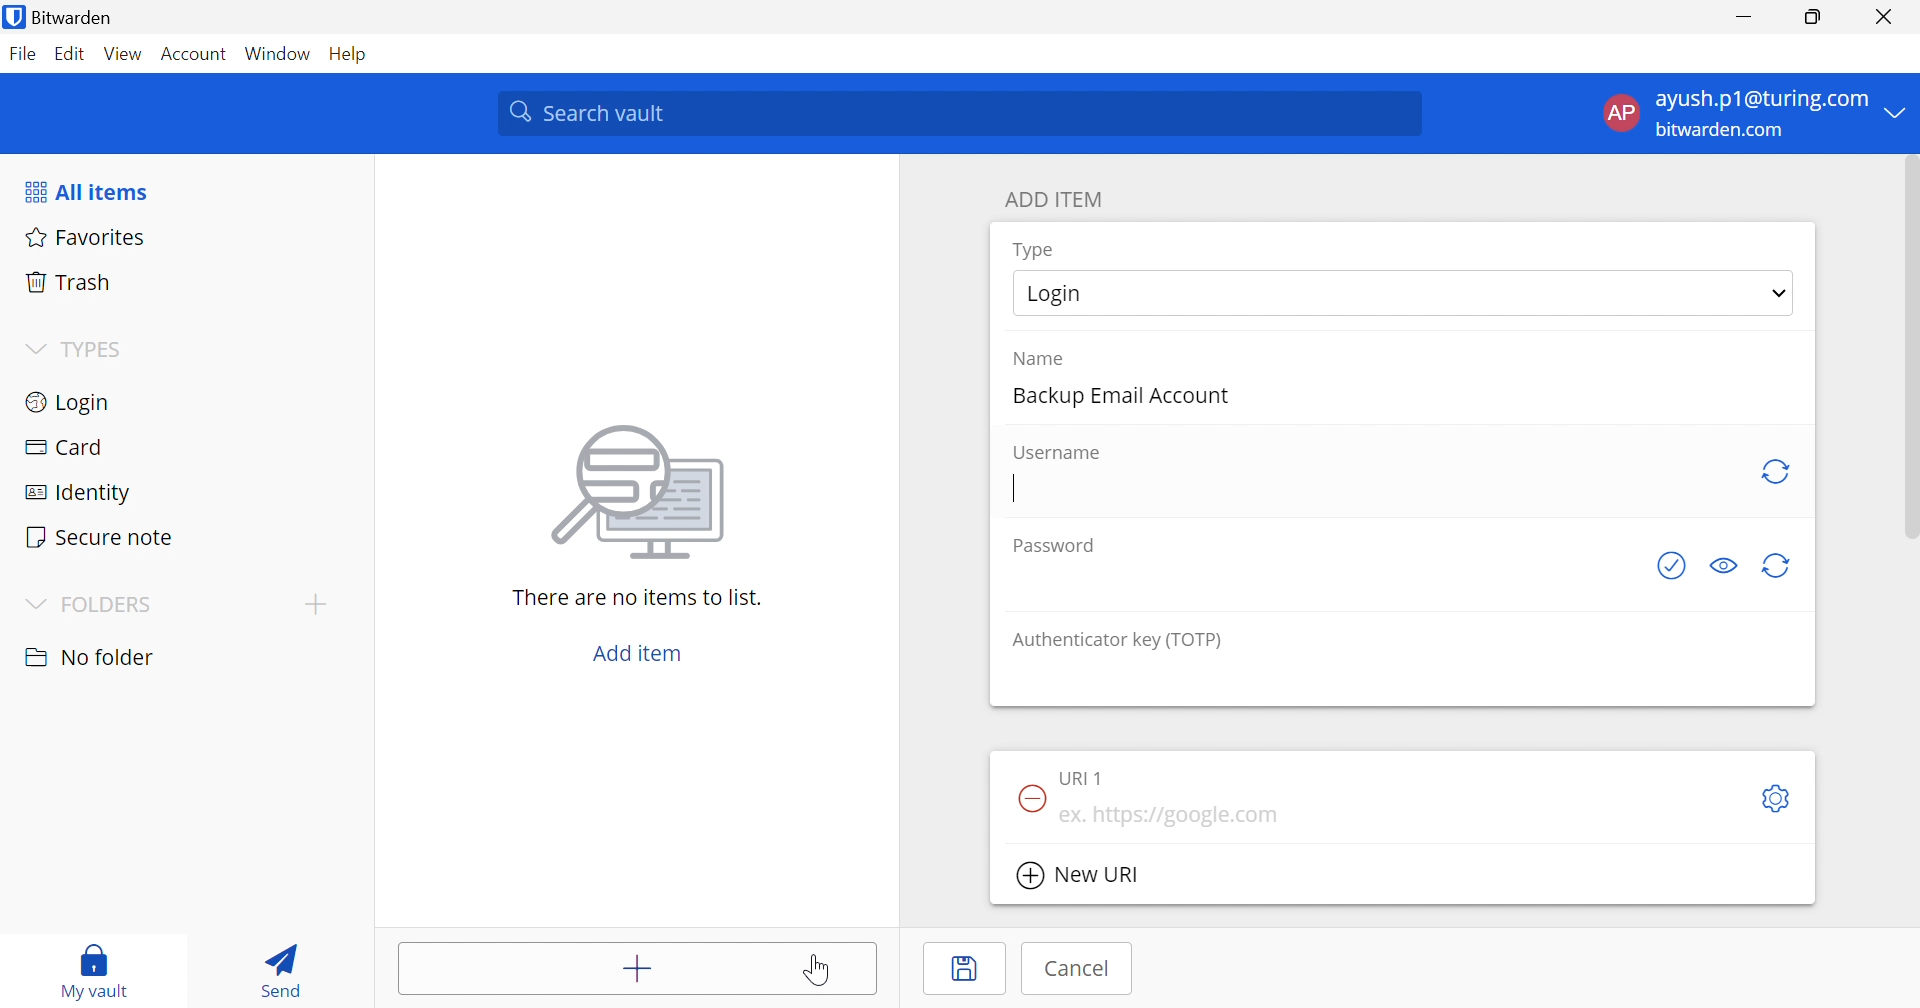 The height and width of the screenshot is (1008, 1920). What do you see at coordinates (1725, 131) in the screenshot?
I see `bitwarden.com` at bounding box center [1725, 131].